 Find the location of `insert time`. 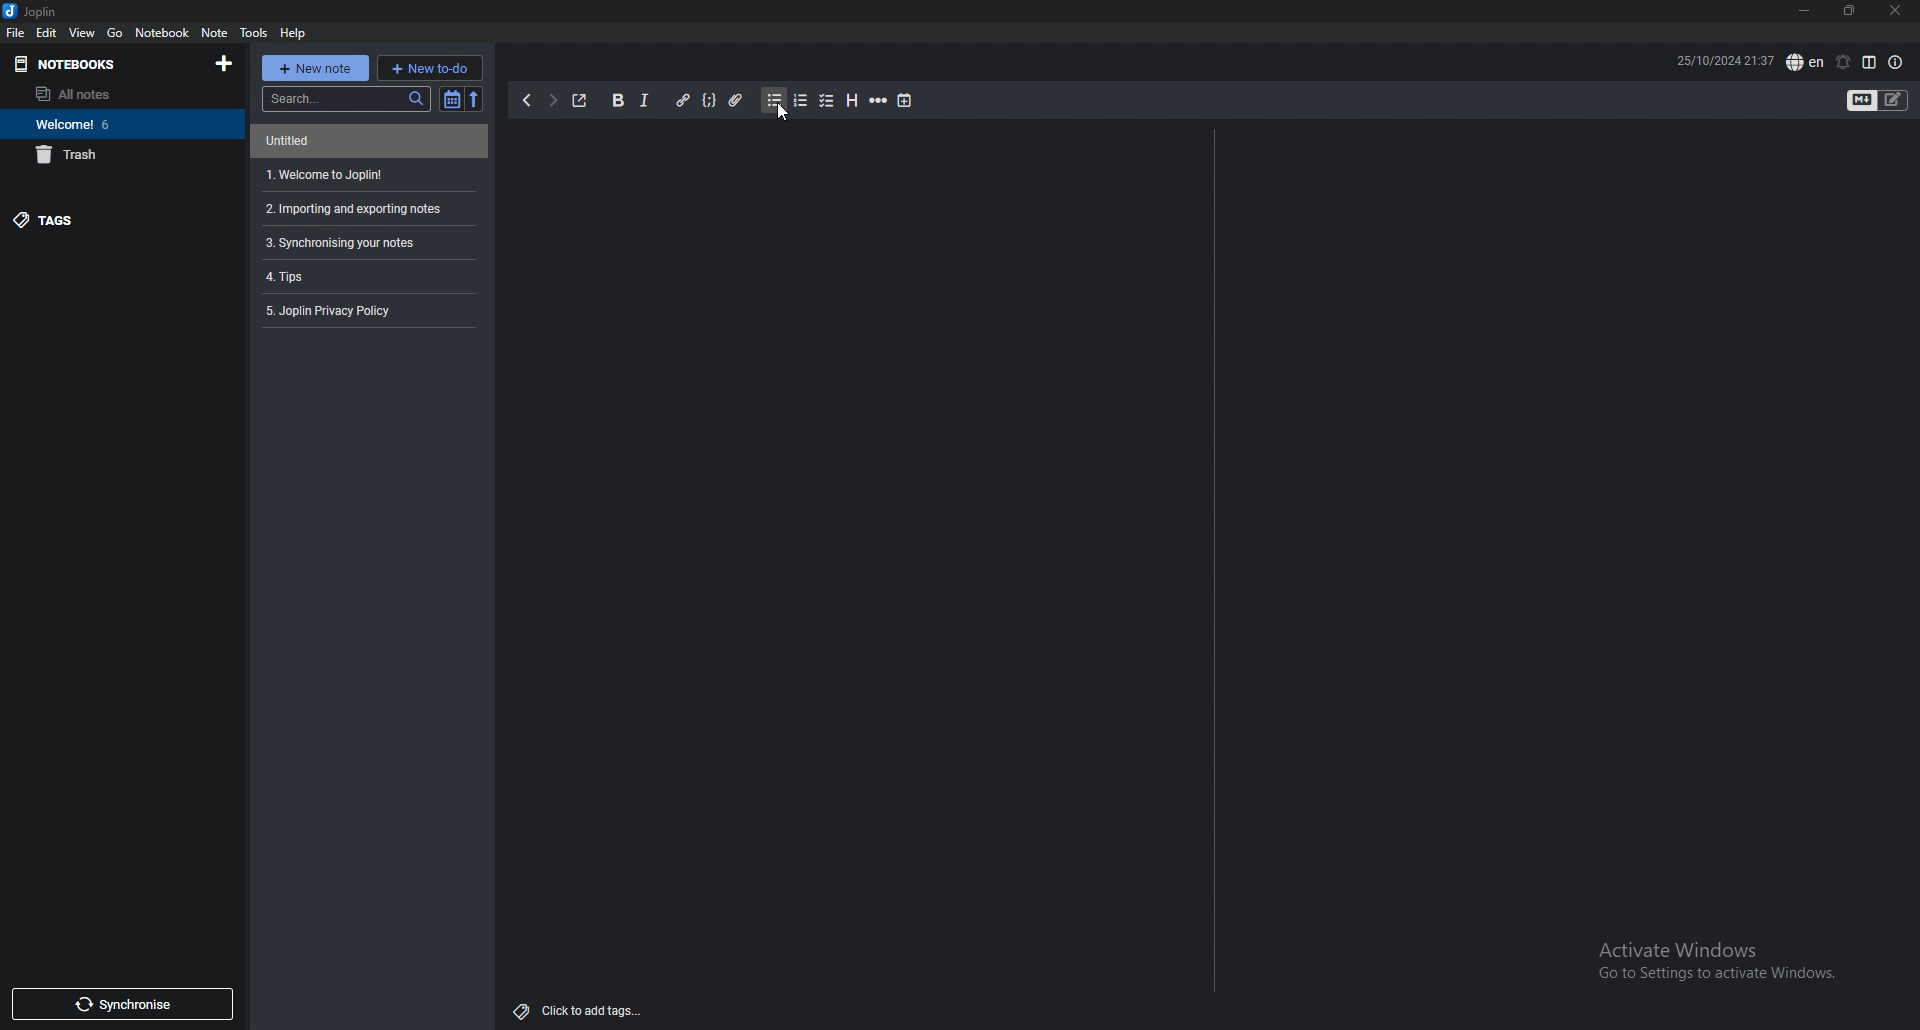

insert time is located at coordinates (908, 103).